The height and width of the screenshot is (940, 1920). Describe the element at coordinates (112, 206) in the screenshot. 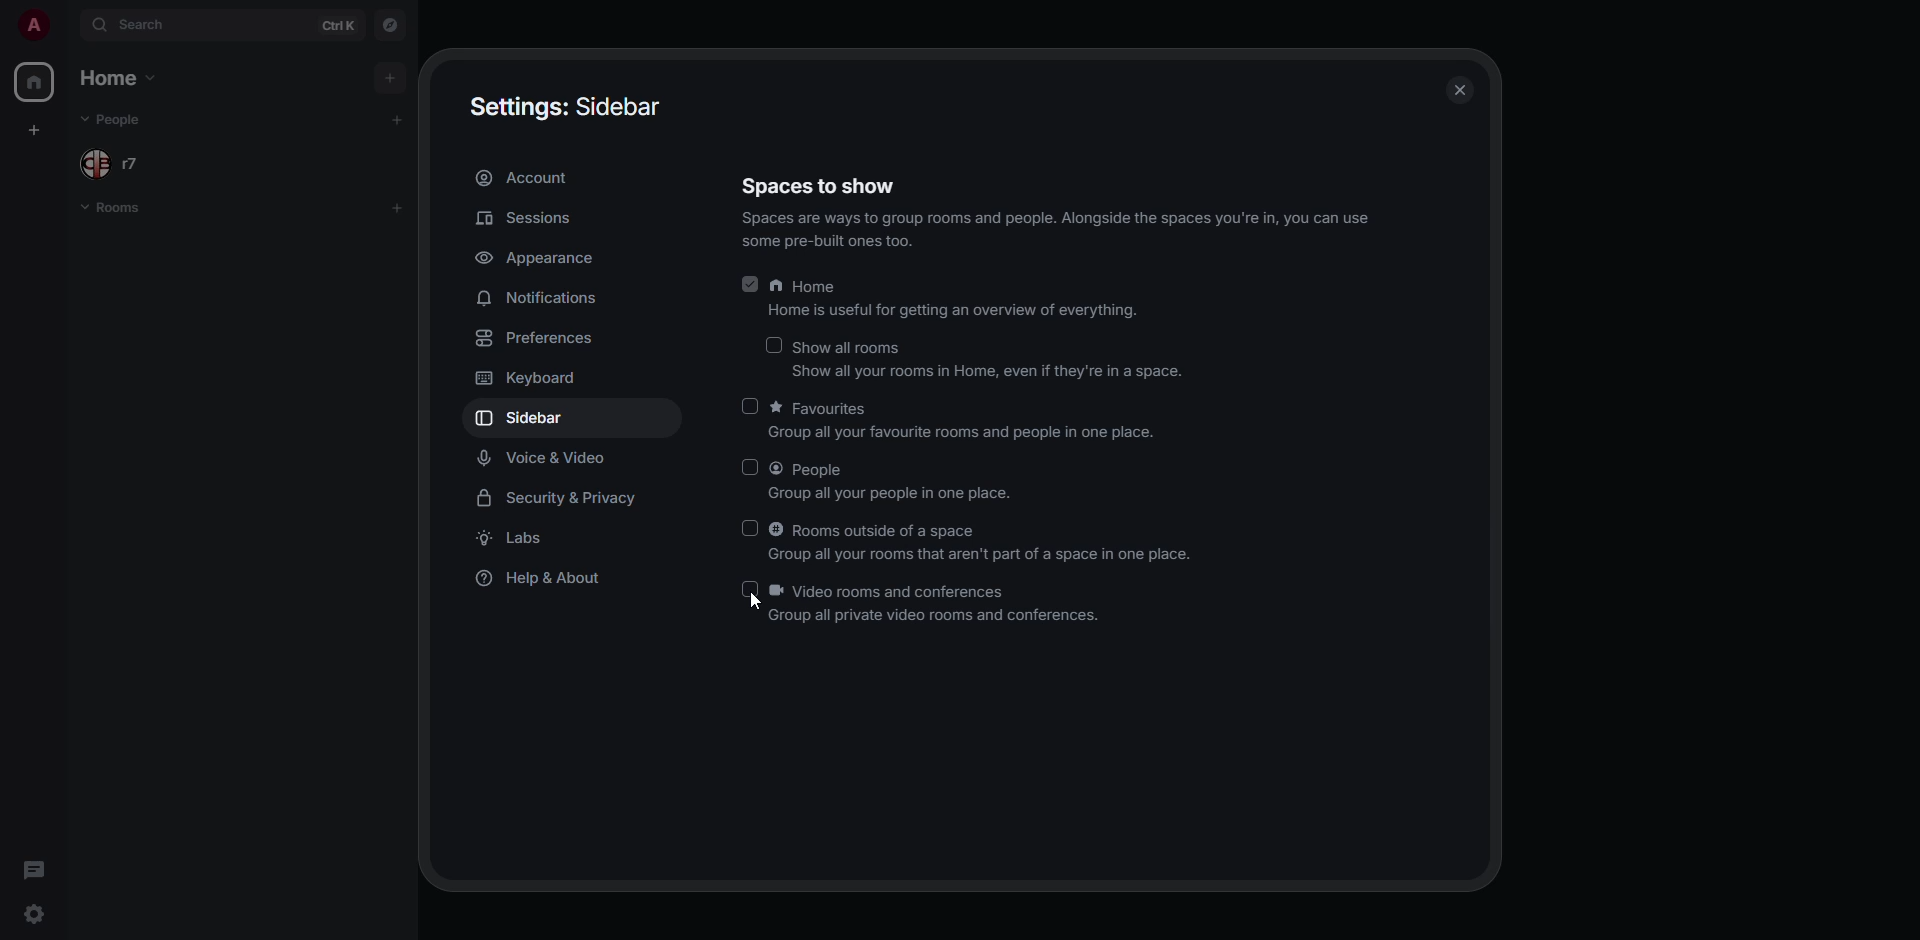

I see `room` at that location.